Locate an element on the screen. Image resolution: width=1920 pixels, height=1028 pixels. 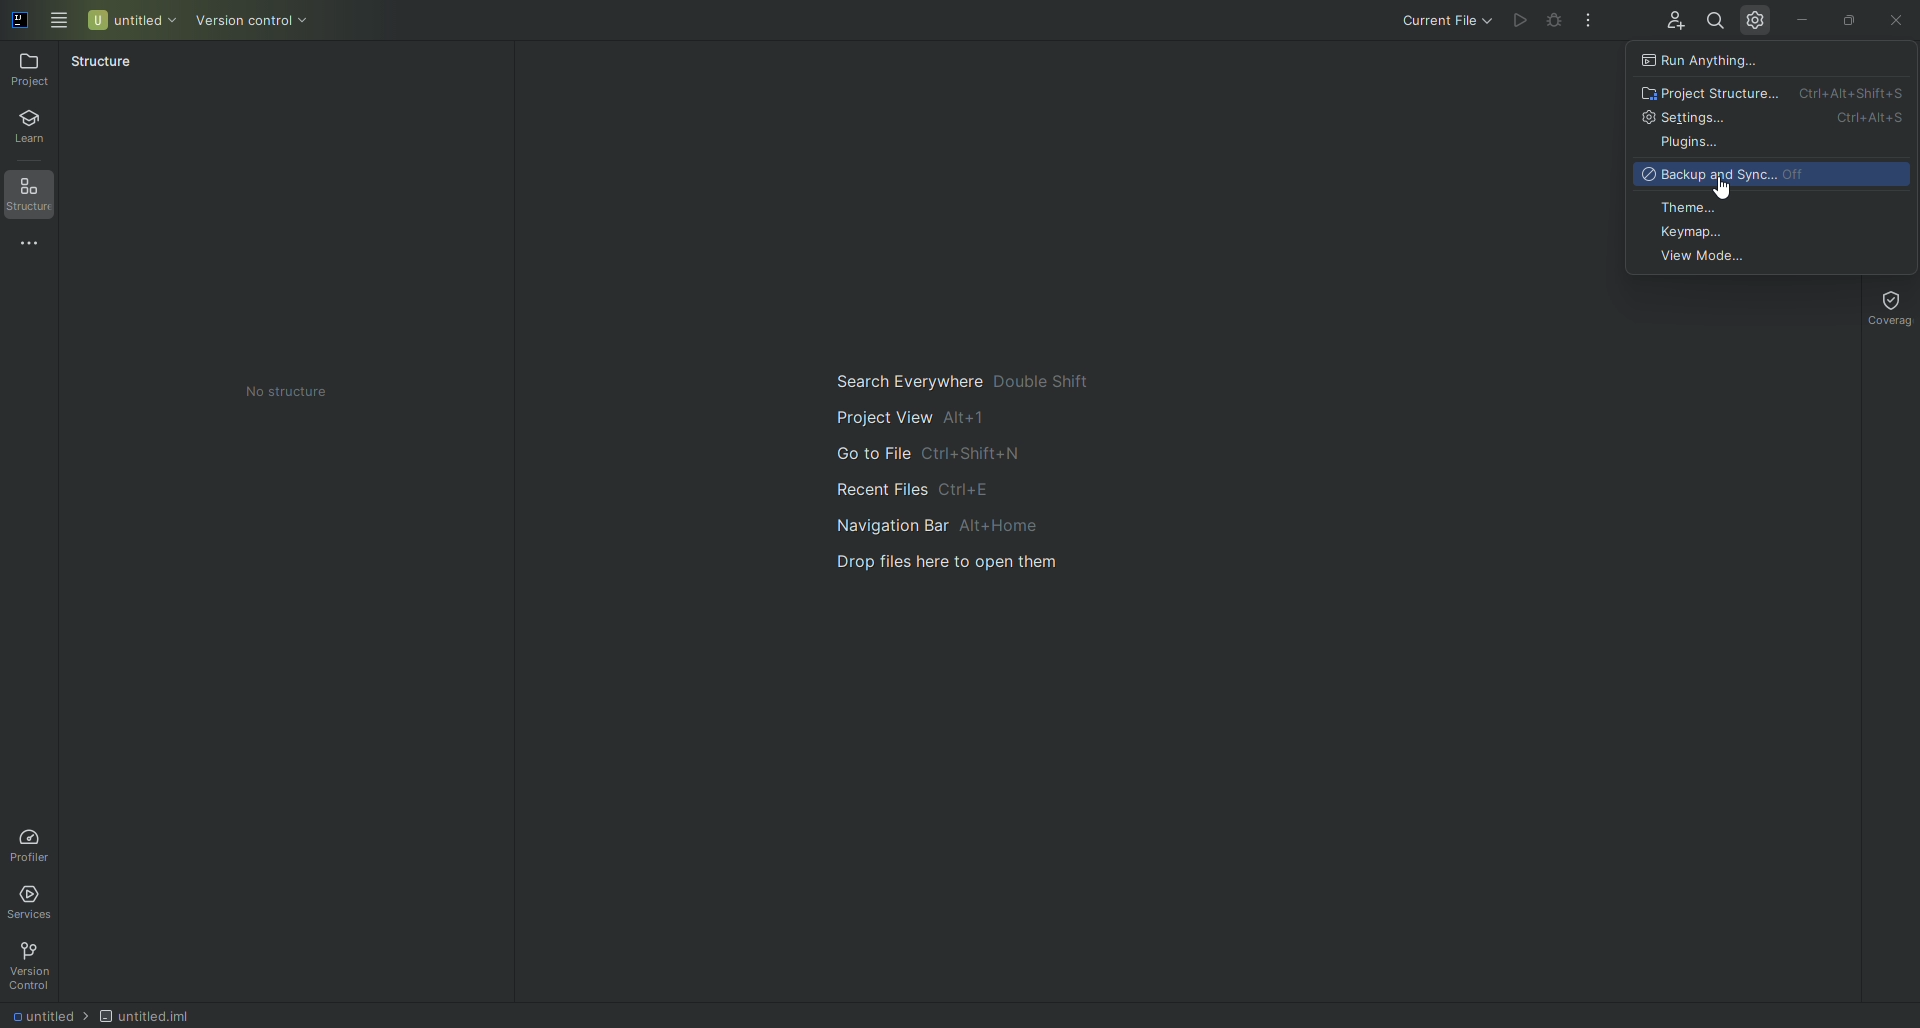
Untitled is located at coordinates (133, 19).